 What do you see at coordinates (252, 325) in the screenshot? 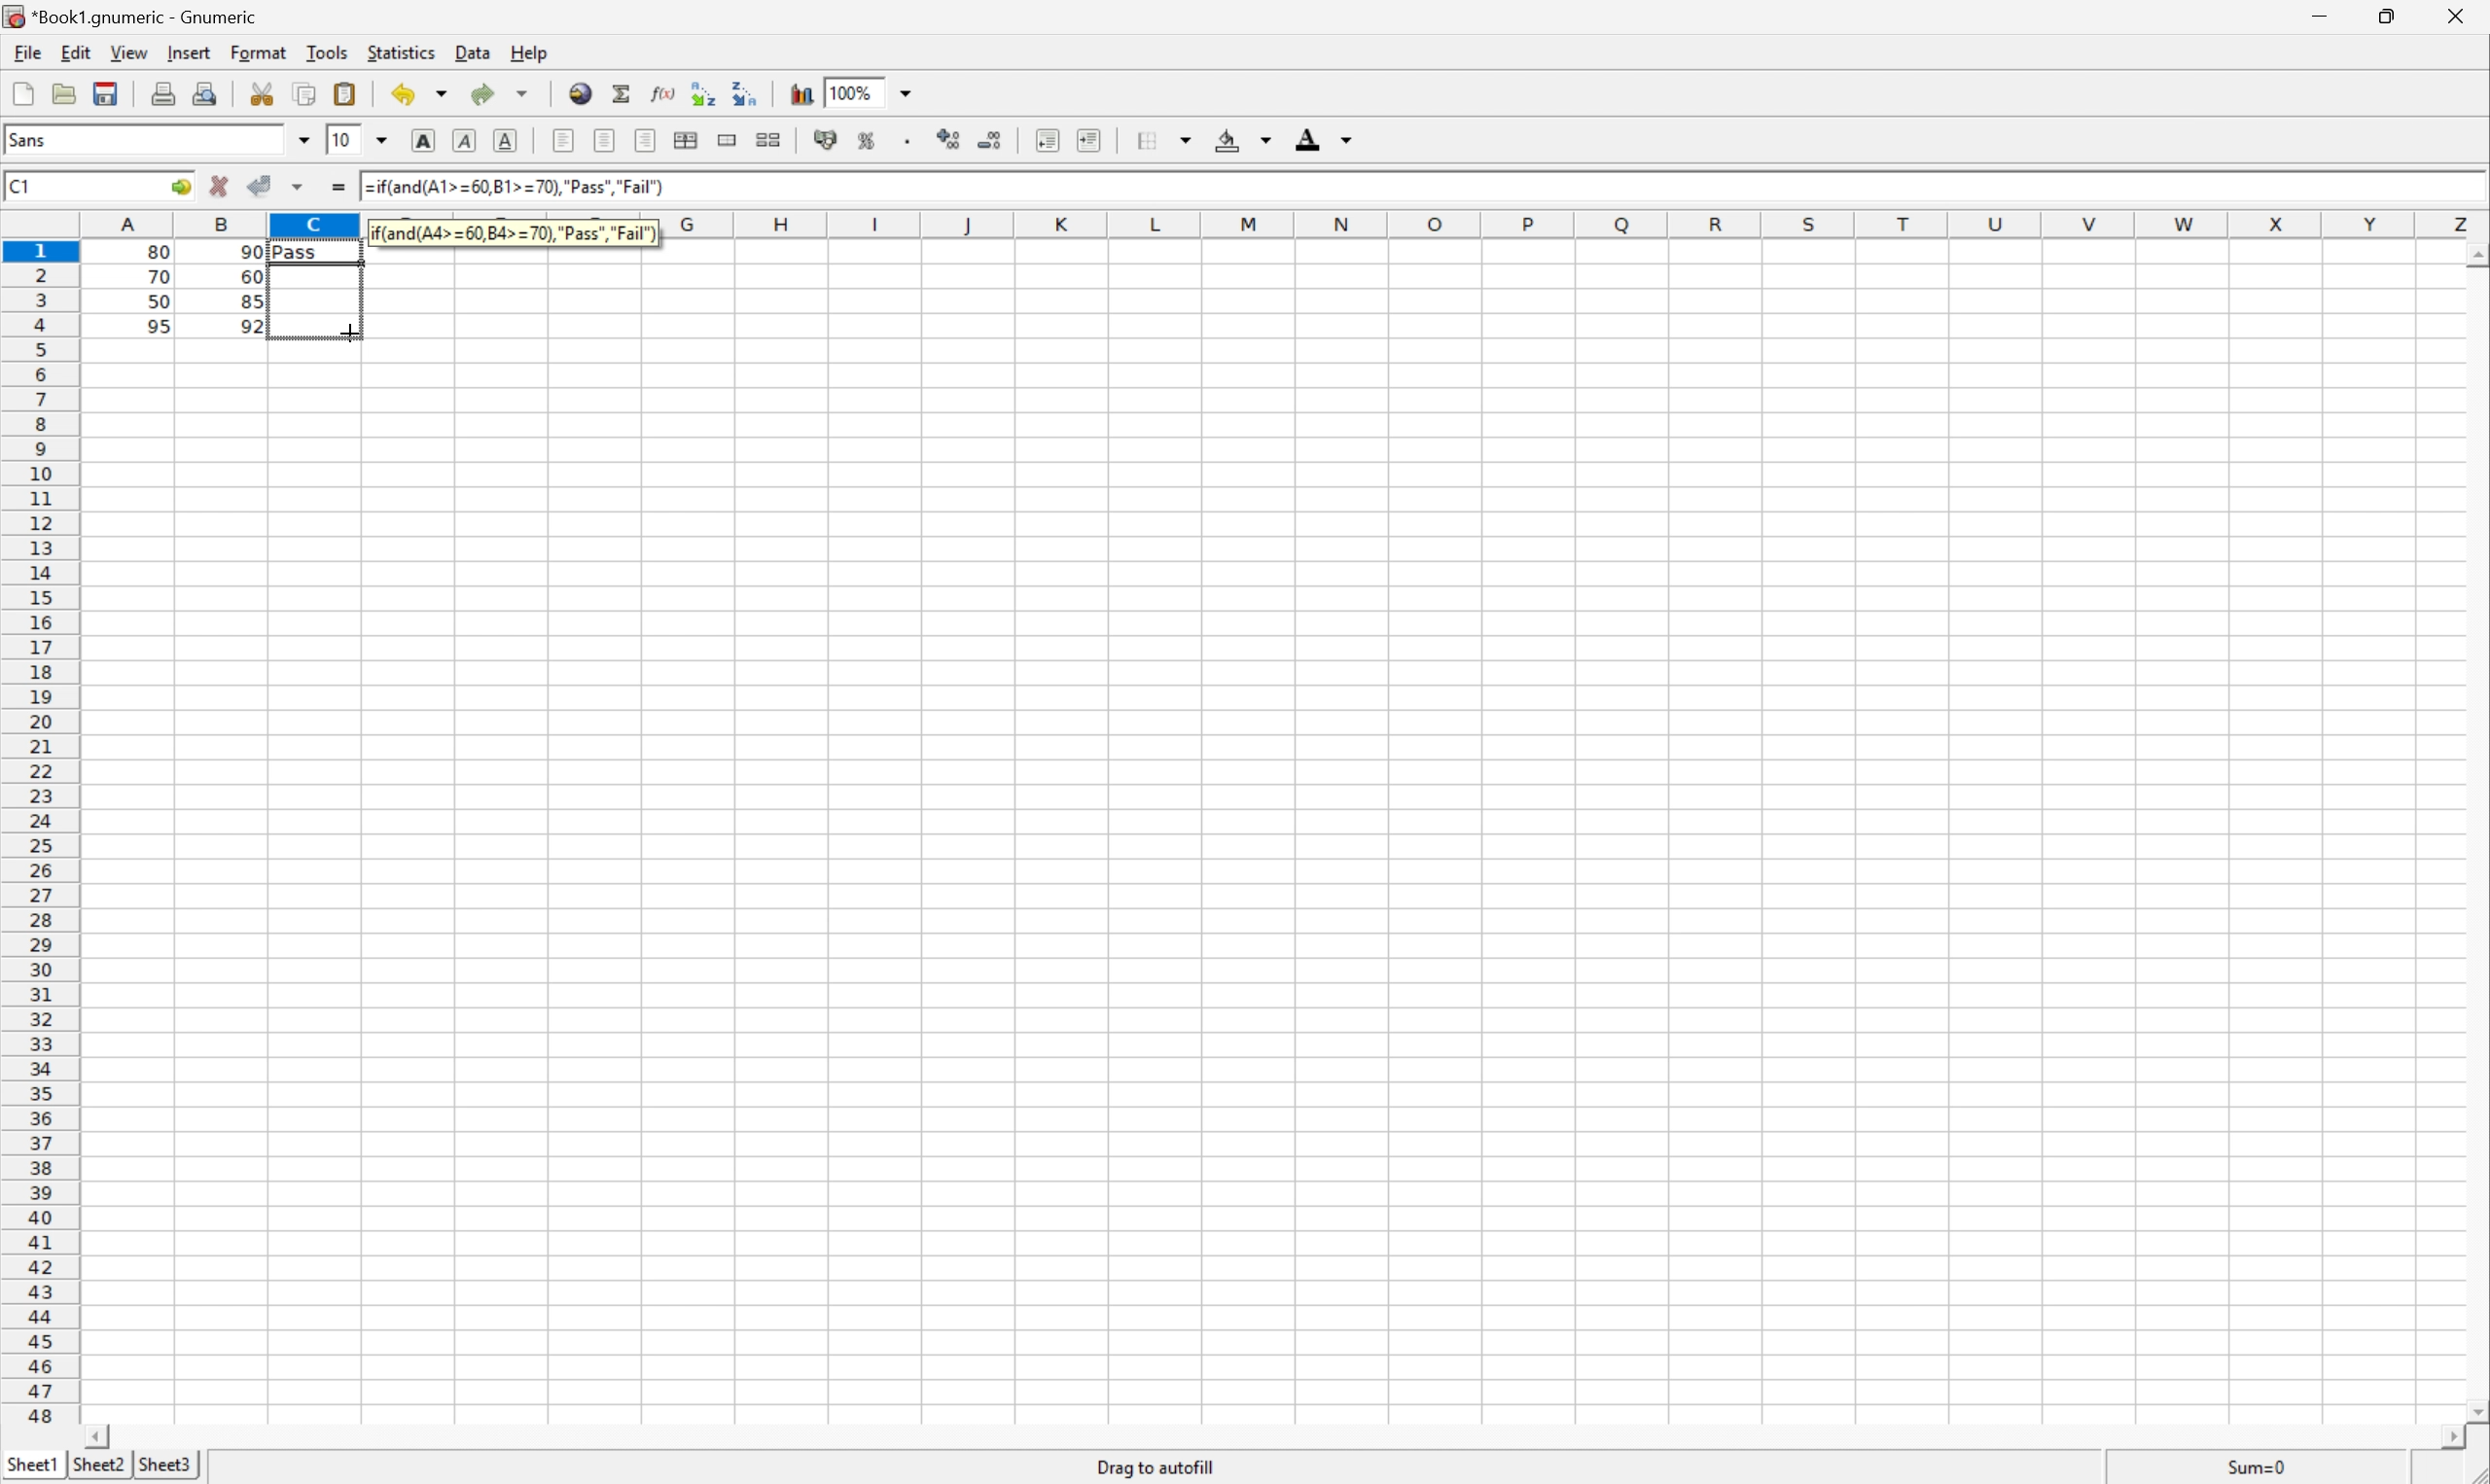
I see `92` at bounding box center [252, 325].